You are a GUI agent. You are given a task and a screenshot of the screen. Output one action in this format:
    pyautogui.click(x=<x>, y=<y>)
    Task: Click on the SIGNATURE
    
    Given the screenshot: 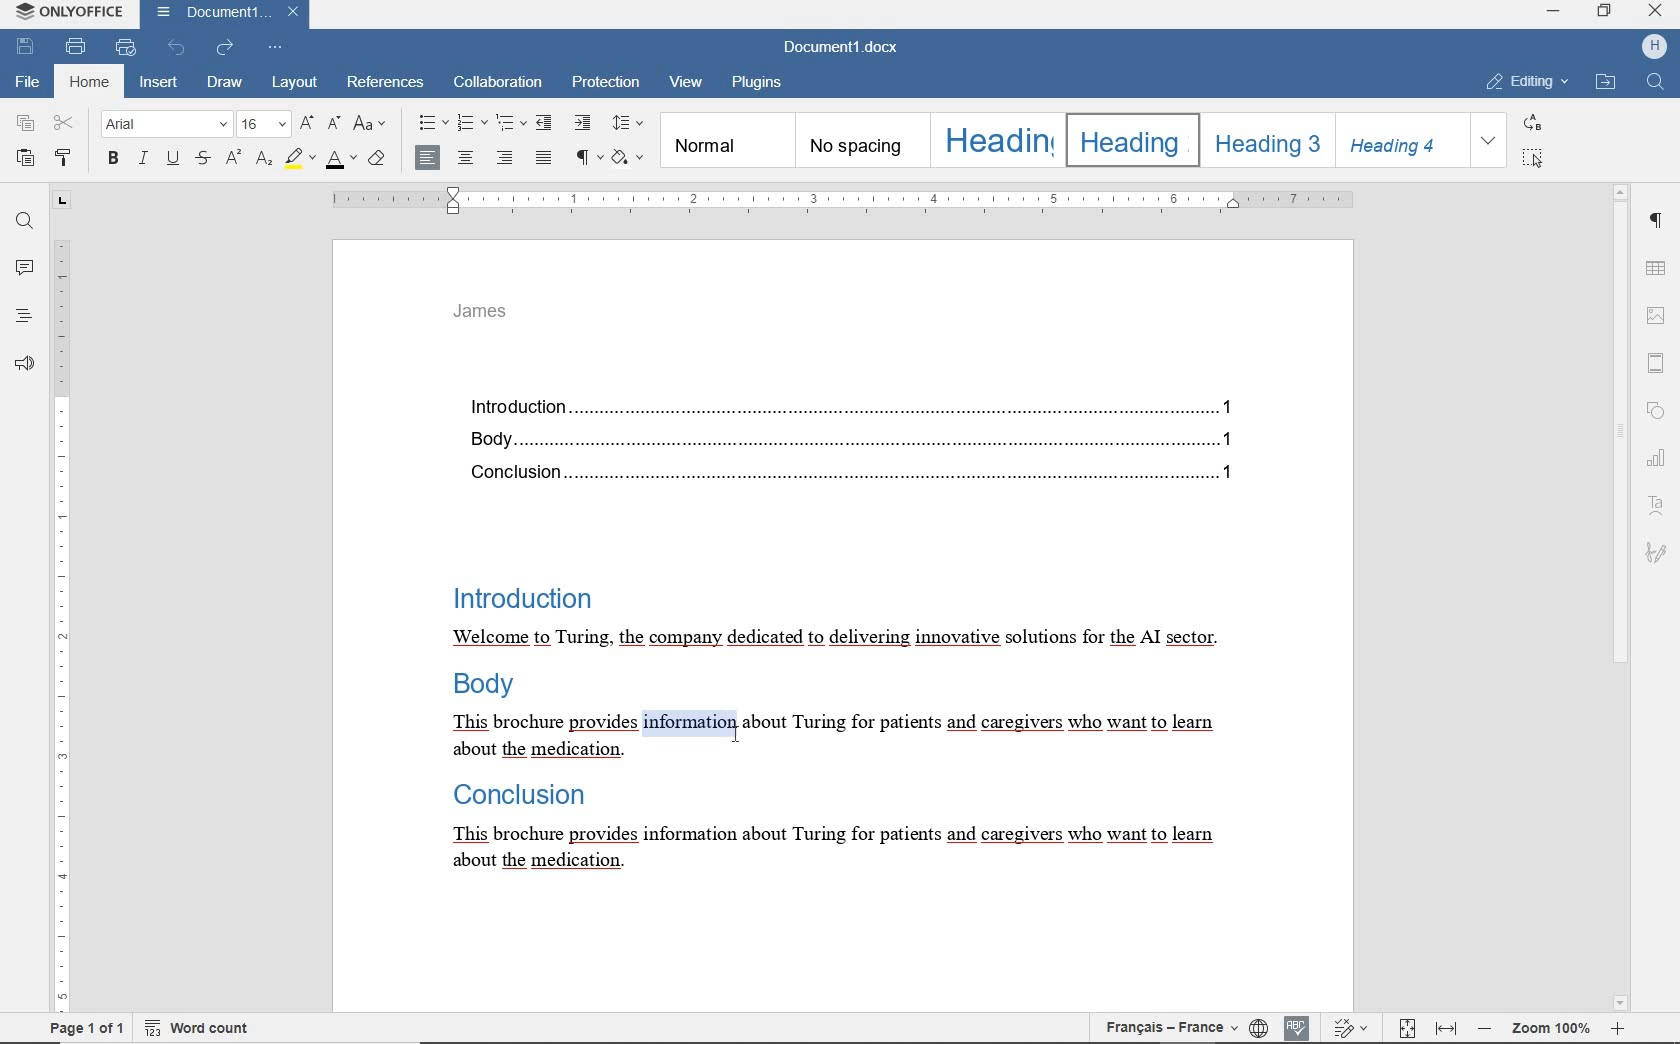 What is the action you would take?
    pyautogui.click(x=1658, y=553)
    